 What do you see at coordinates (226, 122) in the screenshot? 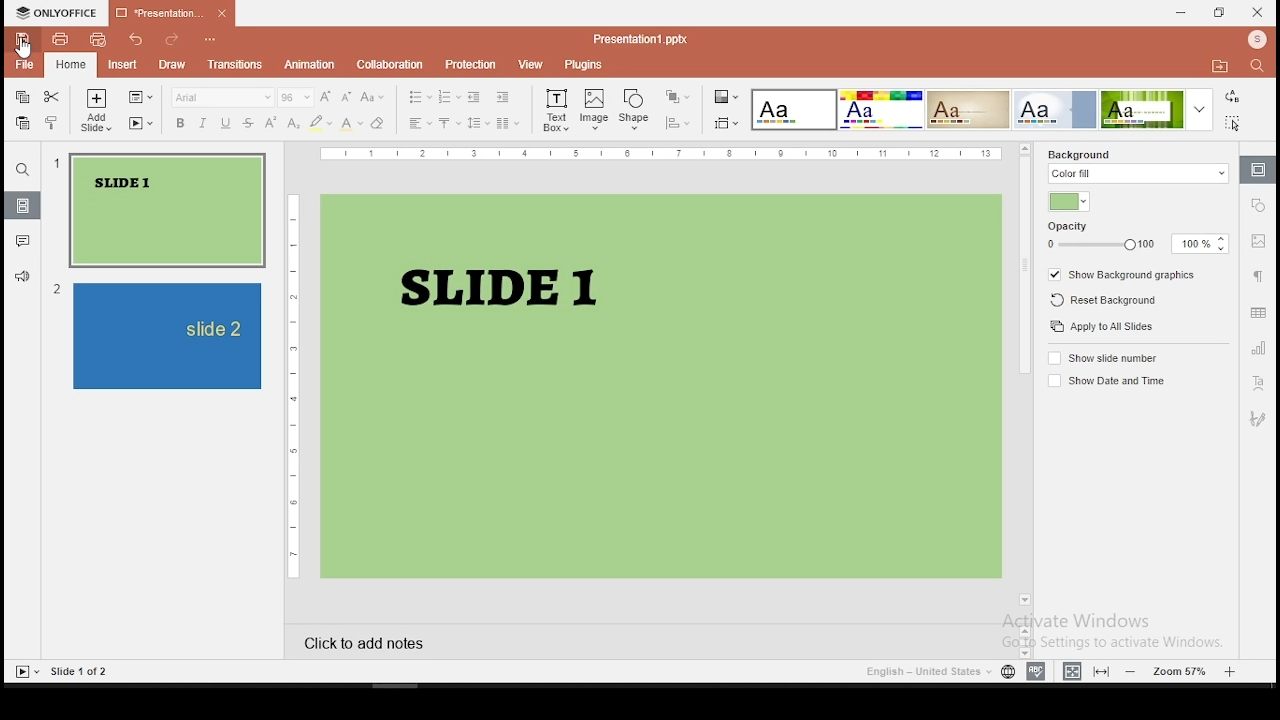
I see `underline` at bounding box center [226, 122].